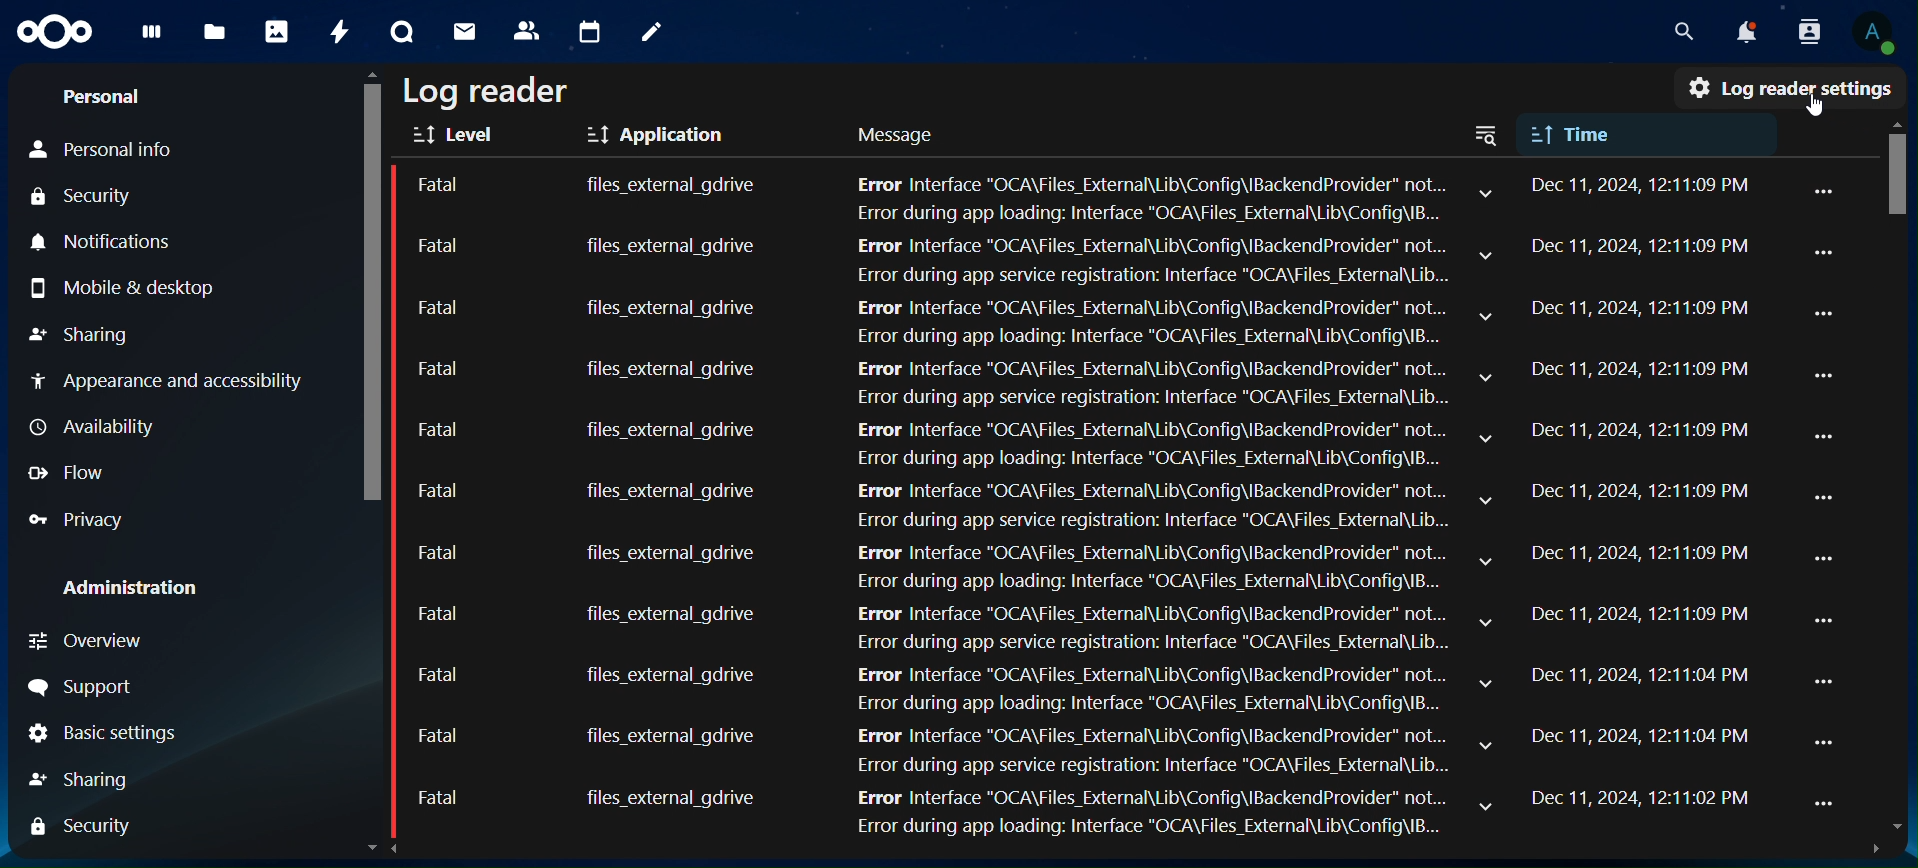 This screenshot has height=868, width=1918. I want to click on ..., so click(1827, 501).